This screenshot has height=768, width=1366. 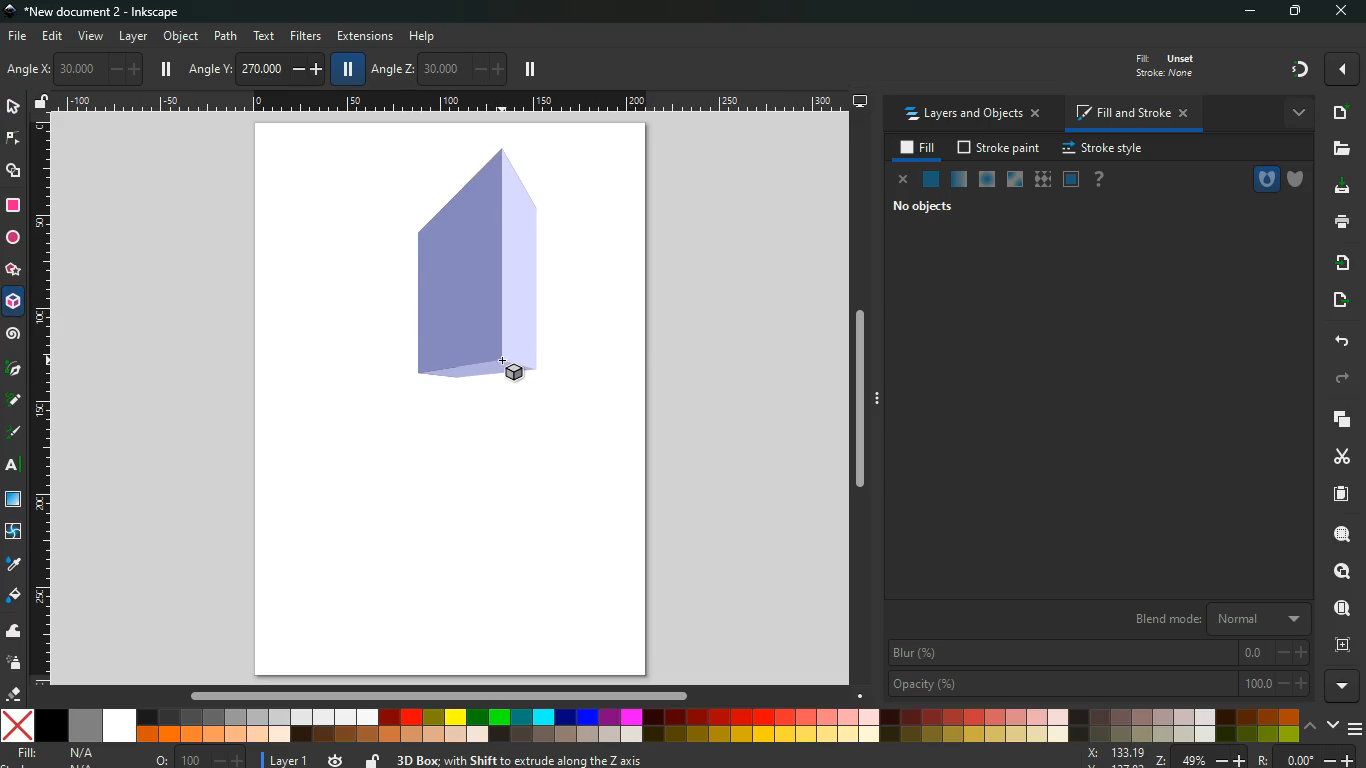 What do you see at coordinates (39, 400) in the screenshot?
I see `Ruler` at bounding box center [39, 400].